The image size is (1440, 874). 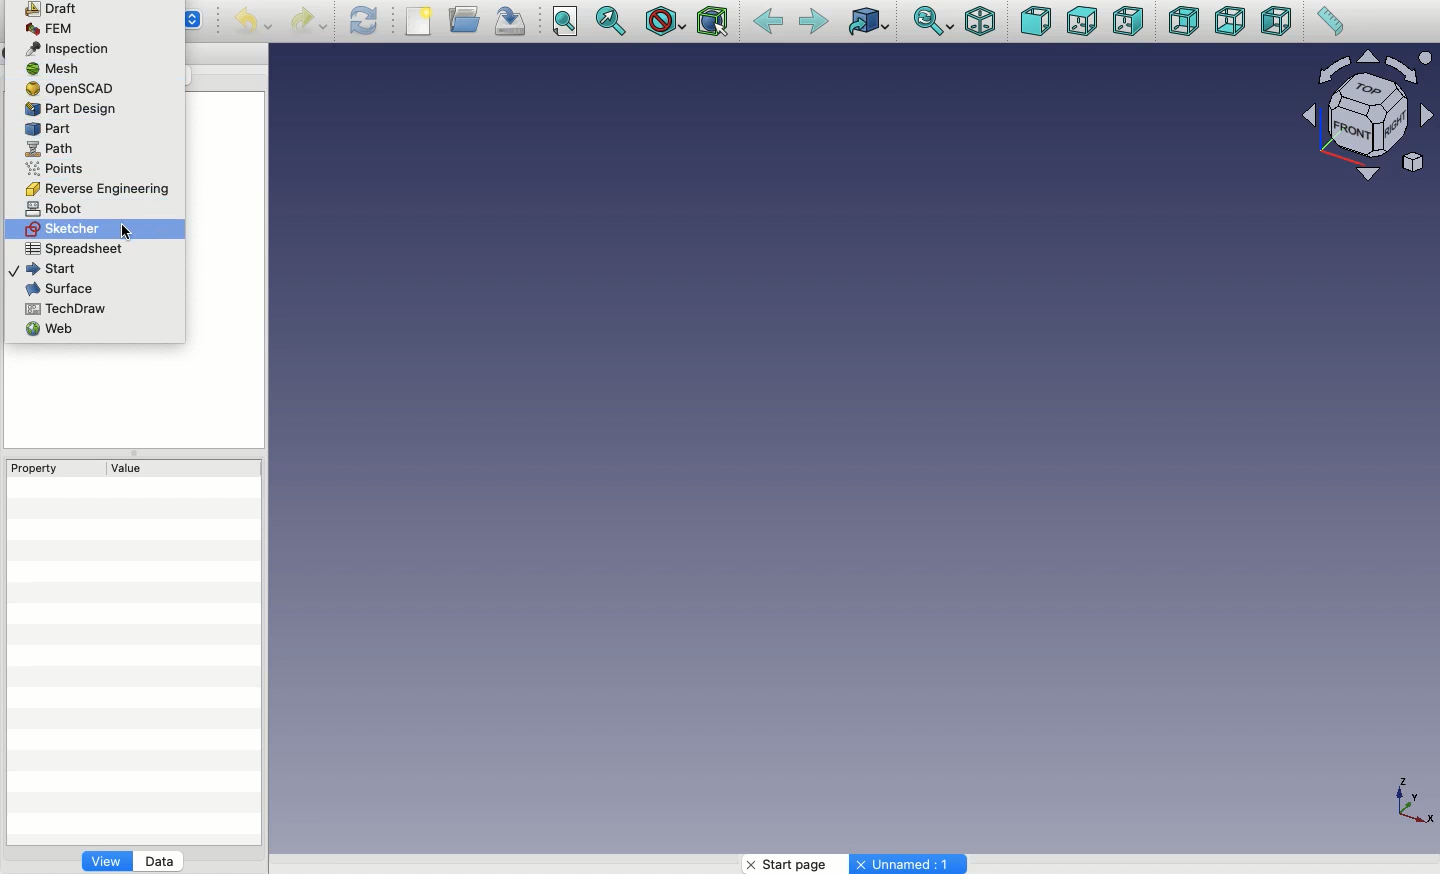 What do you see at coordinates (45, 268) in the screenshot?
I see `Start` at bounding box center [45, 268].